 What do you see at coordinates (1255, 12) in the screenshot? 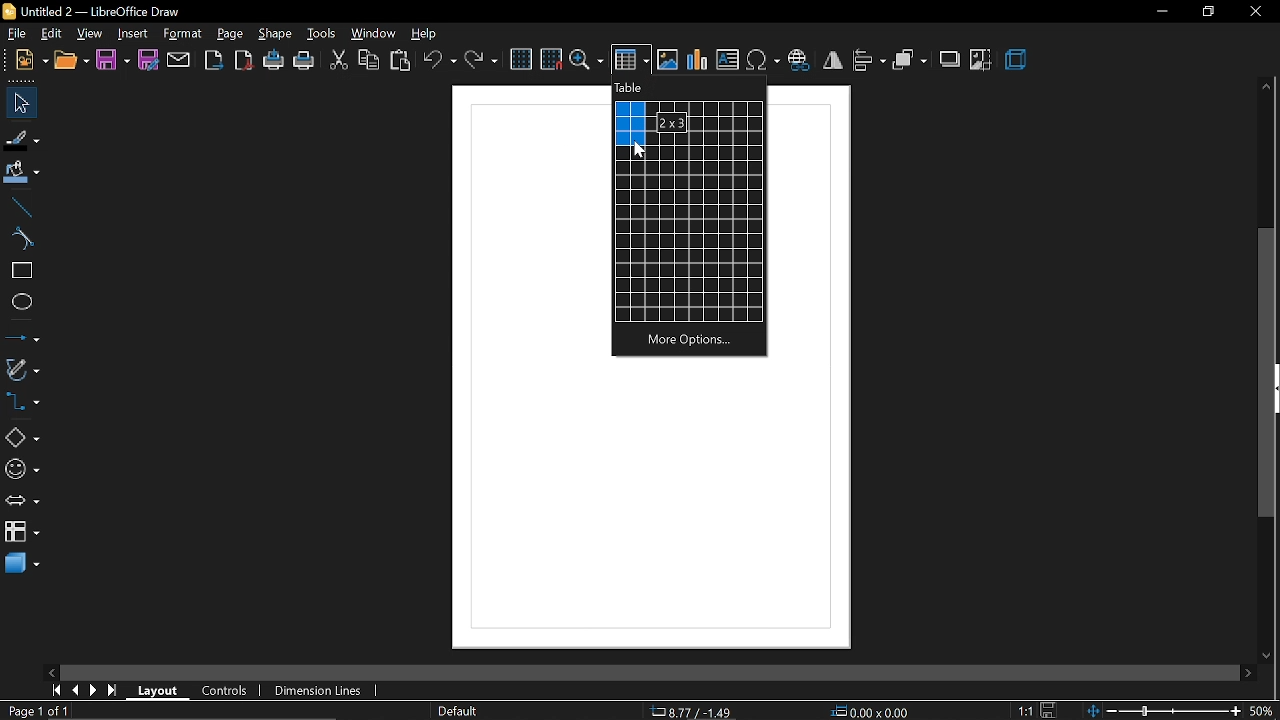
I see `close` at bounding box center [1255, 12].